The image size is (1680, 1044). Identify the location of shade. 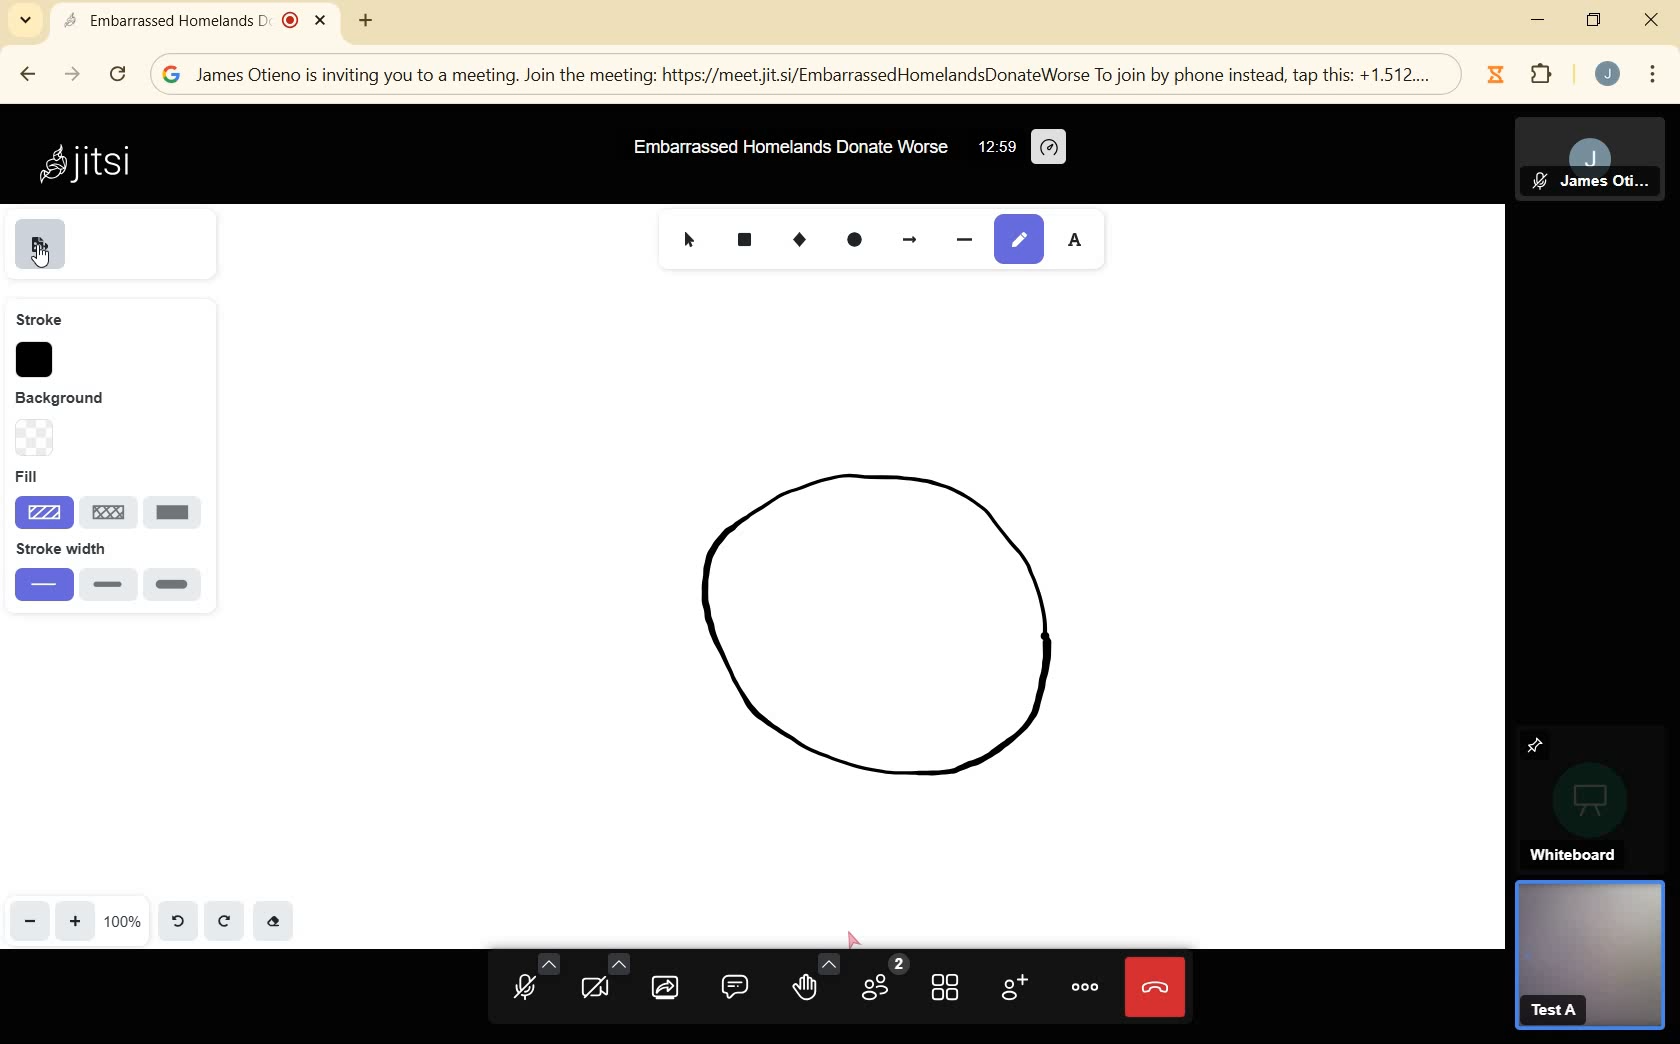
(39, 512).